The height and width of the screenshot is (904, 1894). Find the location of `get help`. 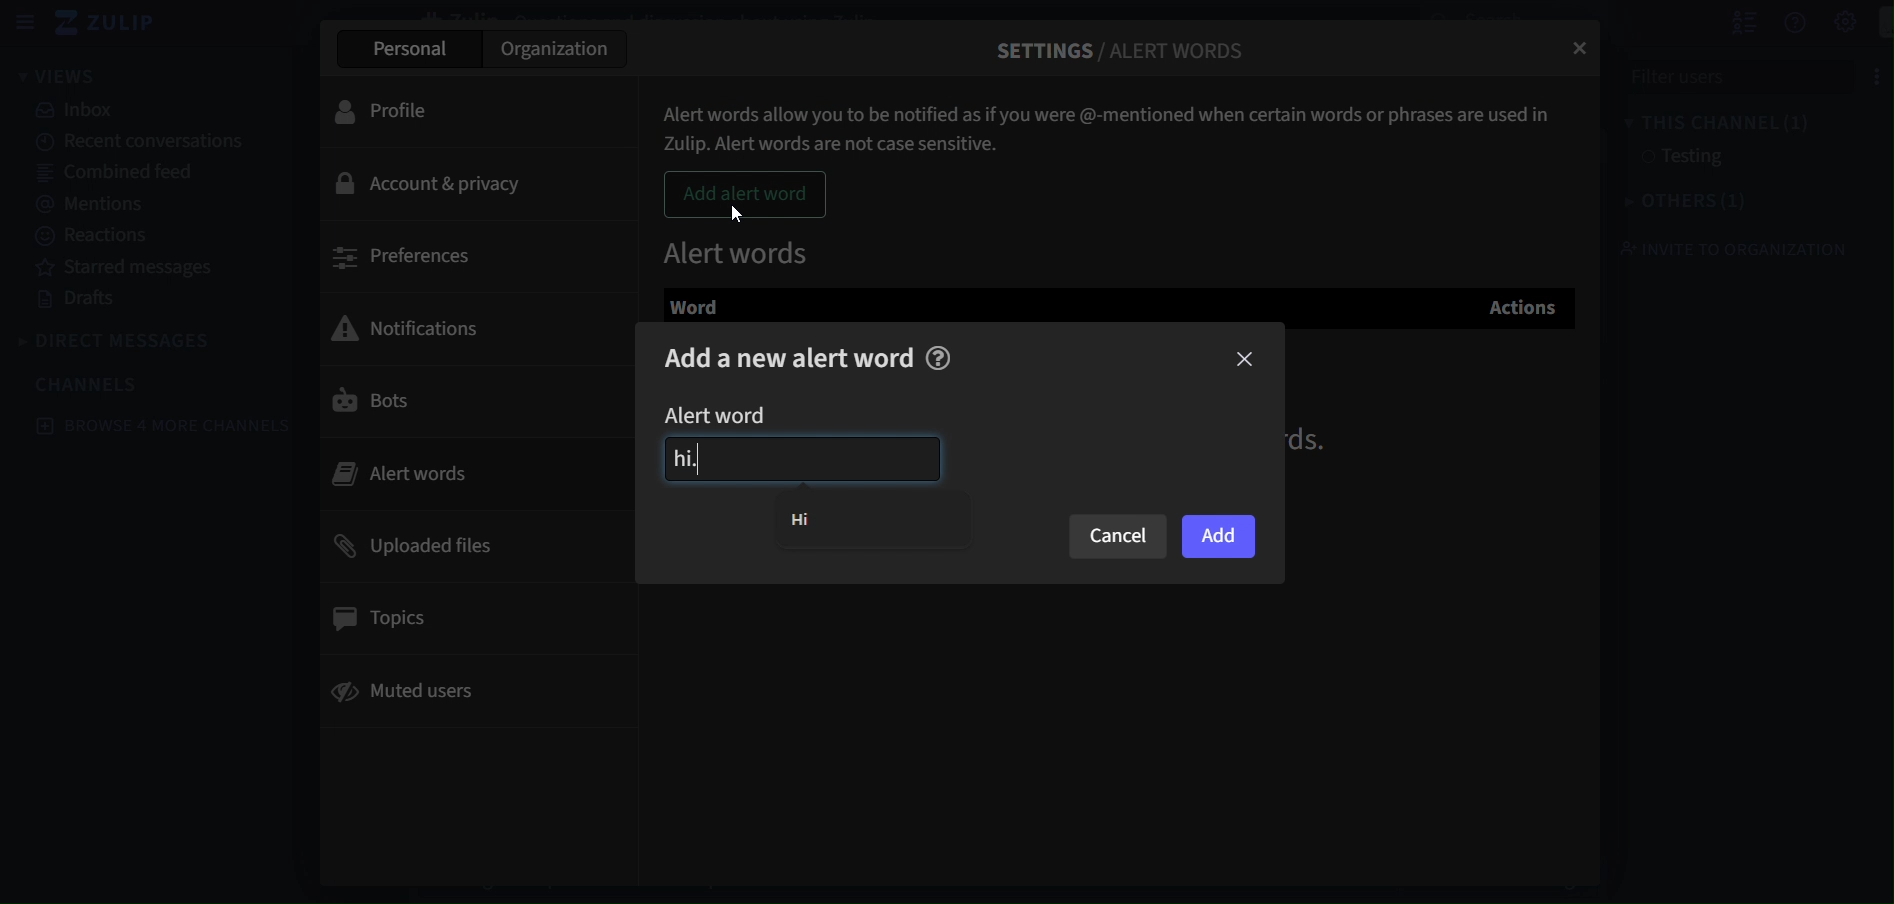

get help is located at coordinates (1773, 23).